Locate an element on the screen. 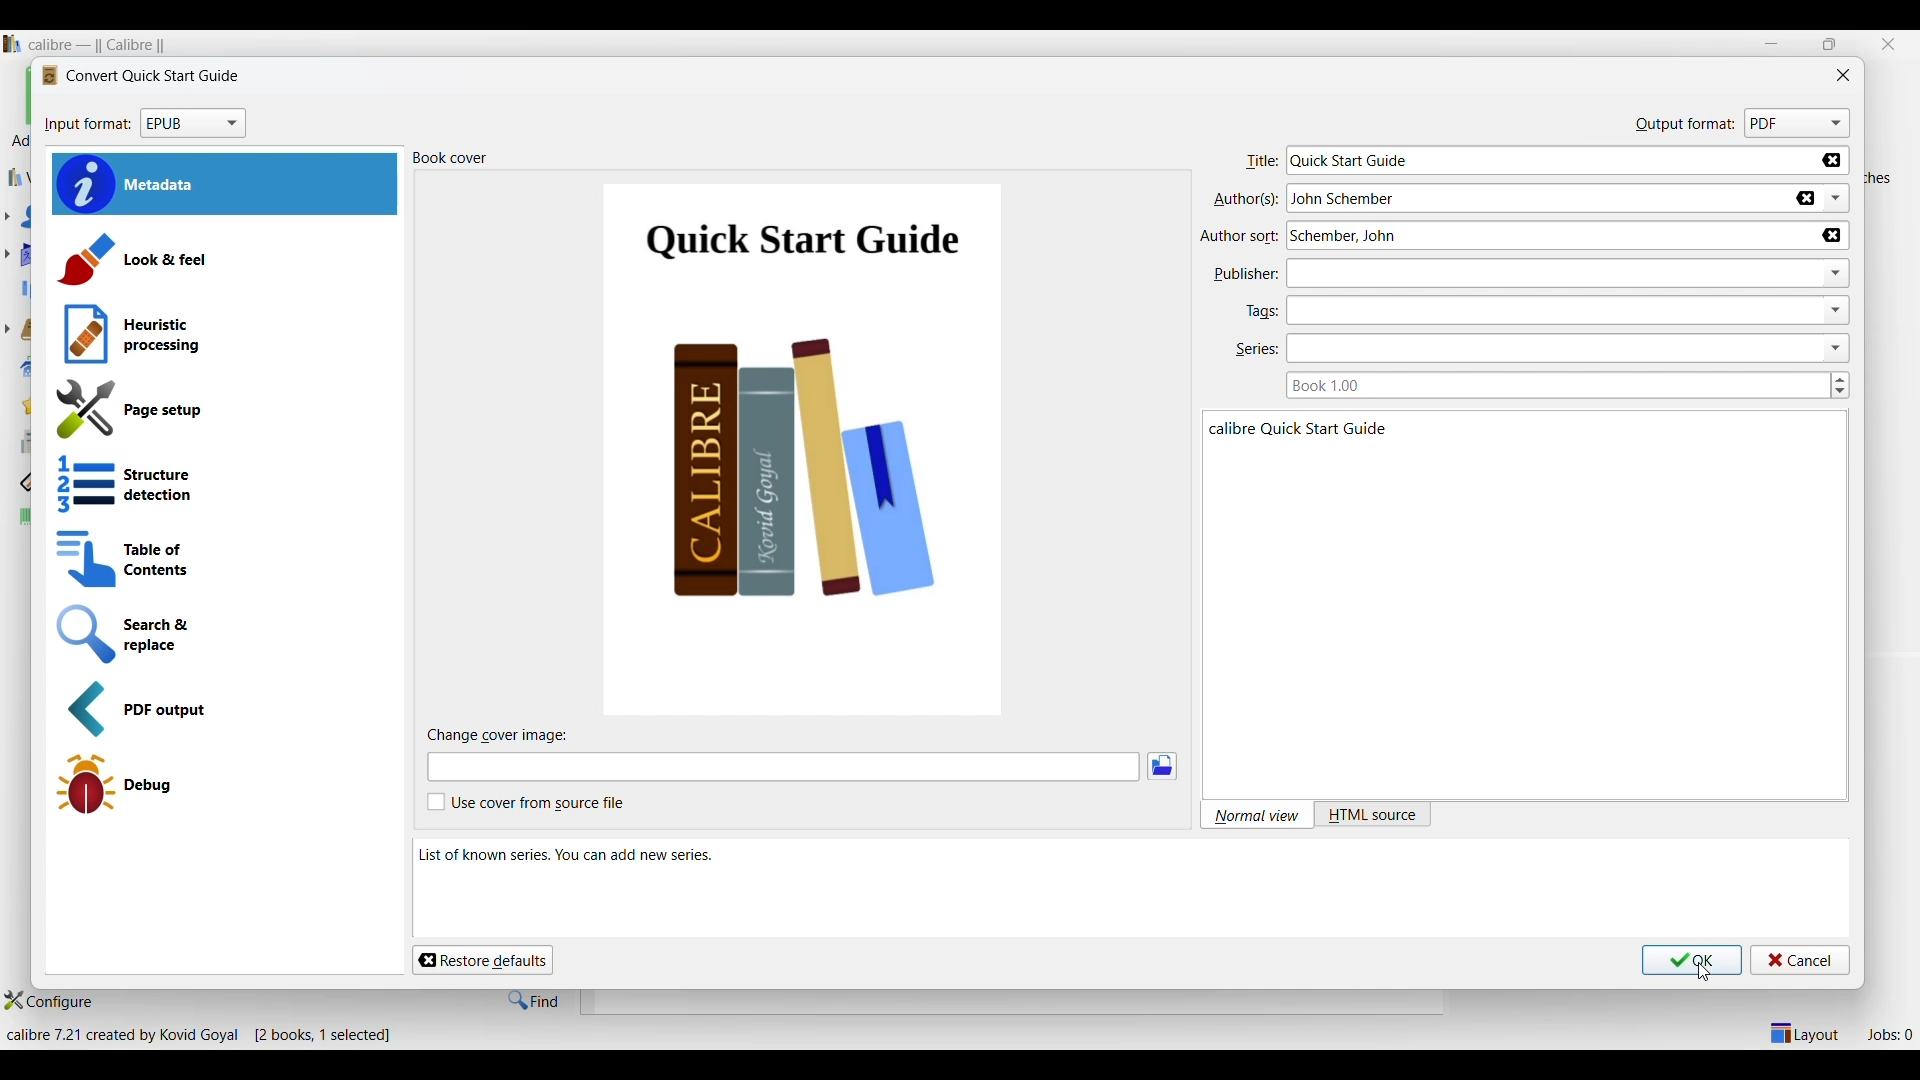  Book details is located at coordinates (1469, 606).